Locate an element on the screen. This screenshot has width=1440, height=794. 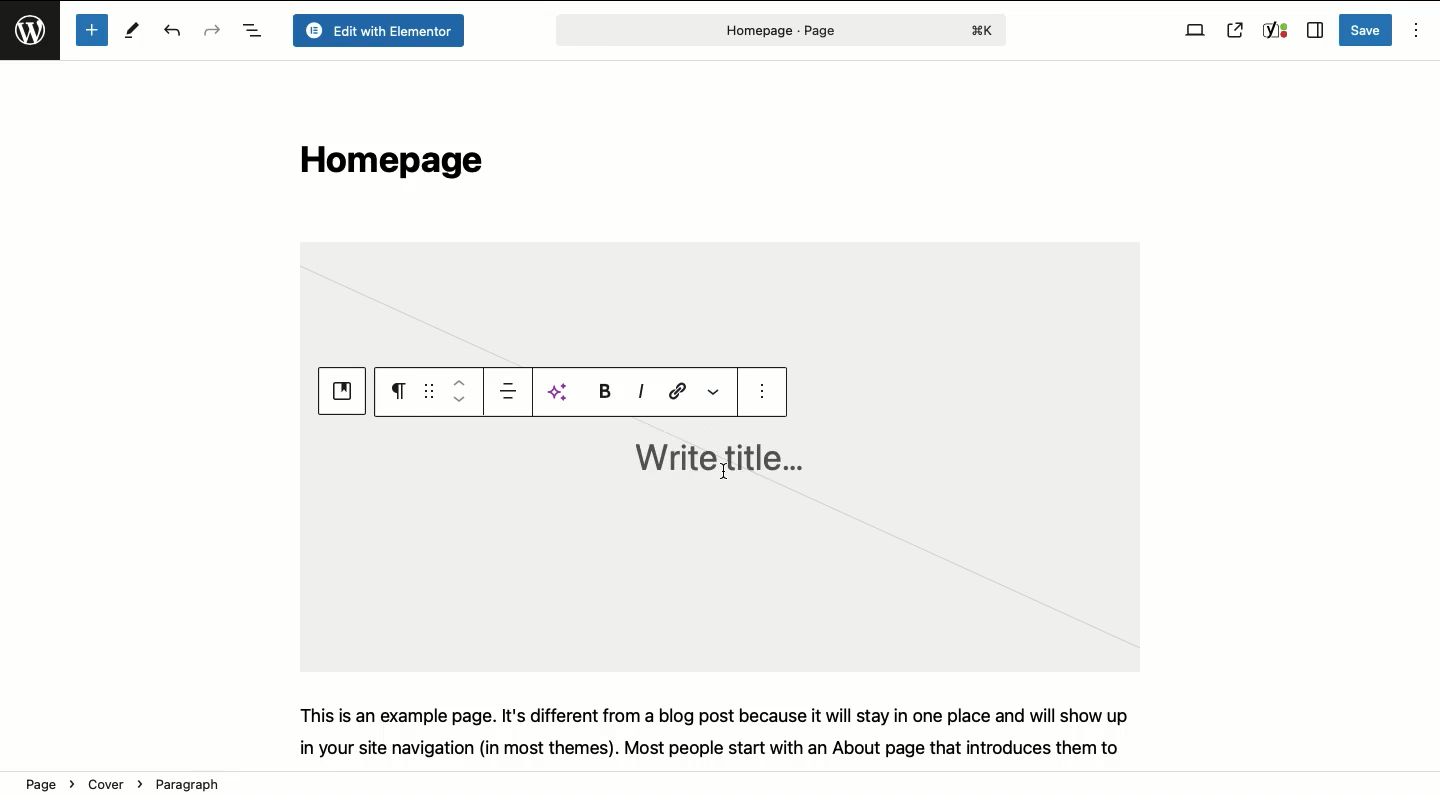
cover is located at coordinates (343, 392).